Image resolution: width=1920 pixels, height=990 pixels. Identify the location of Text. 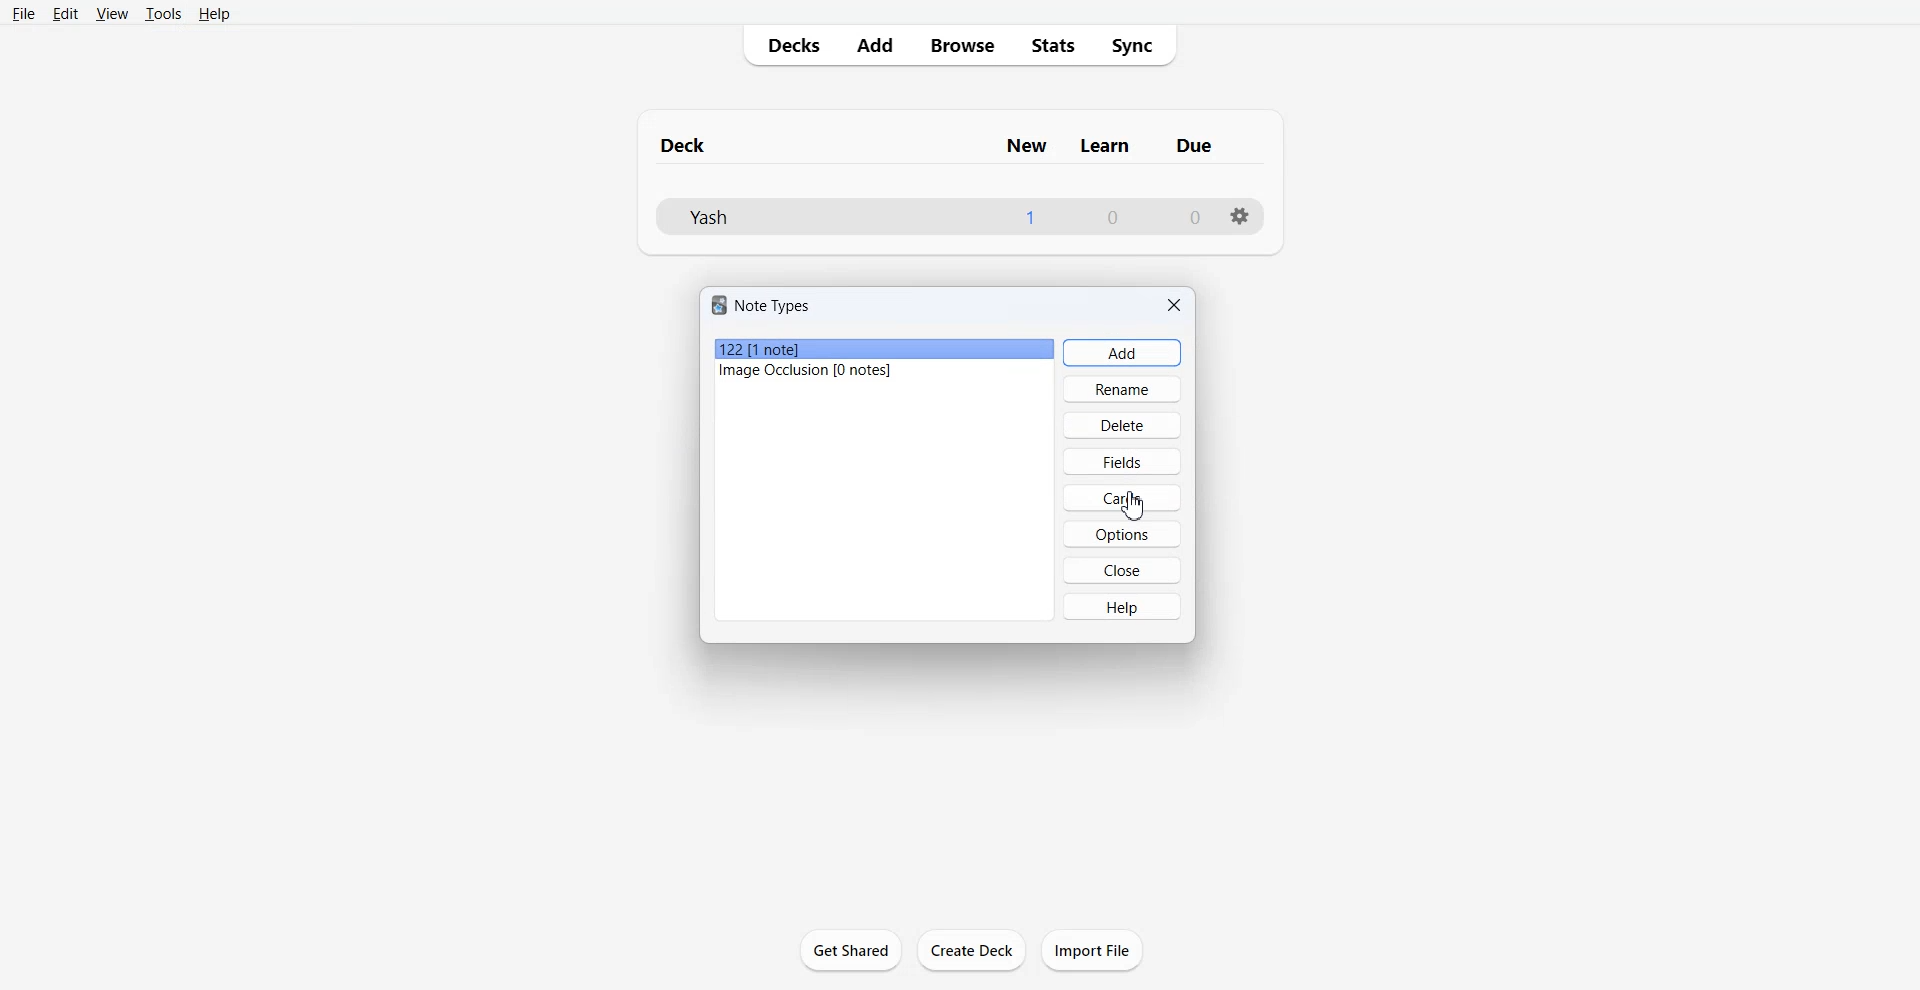
(1113, 218).